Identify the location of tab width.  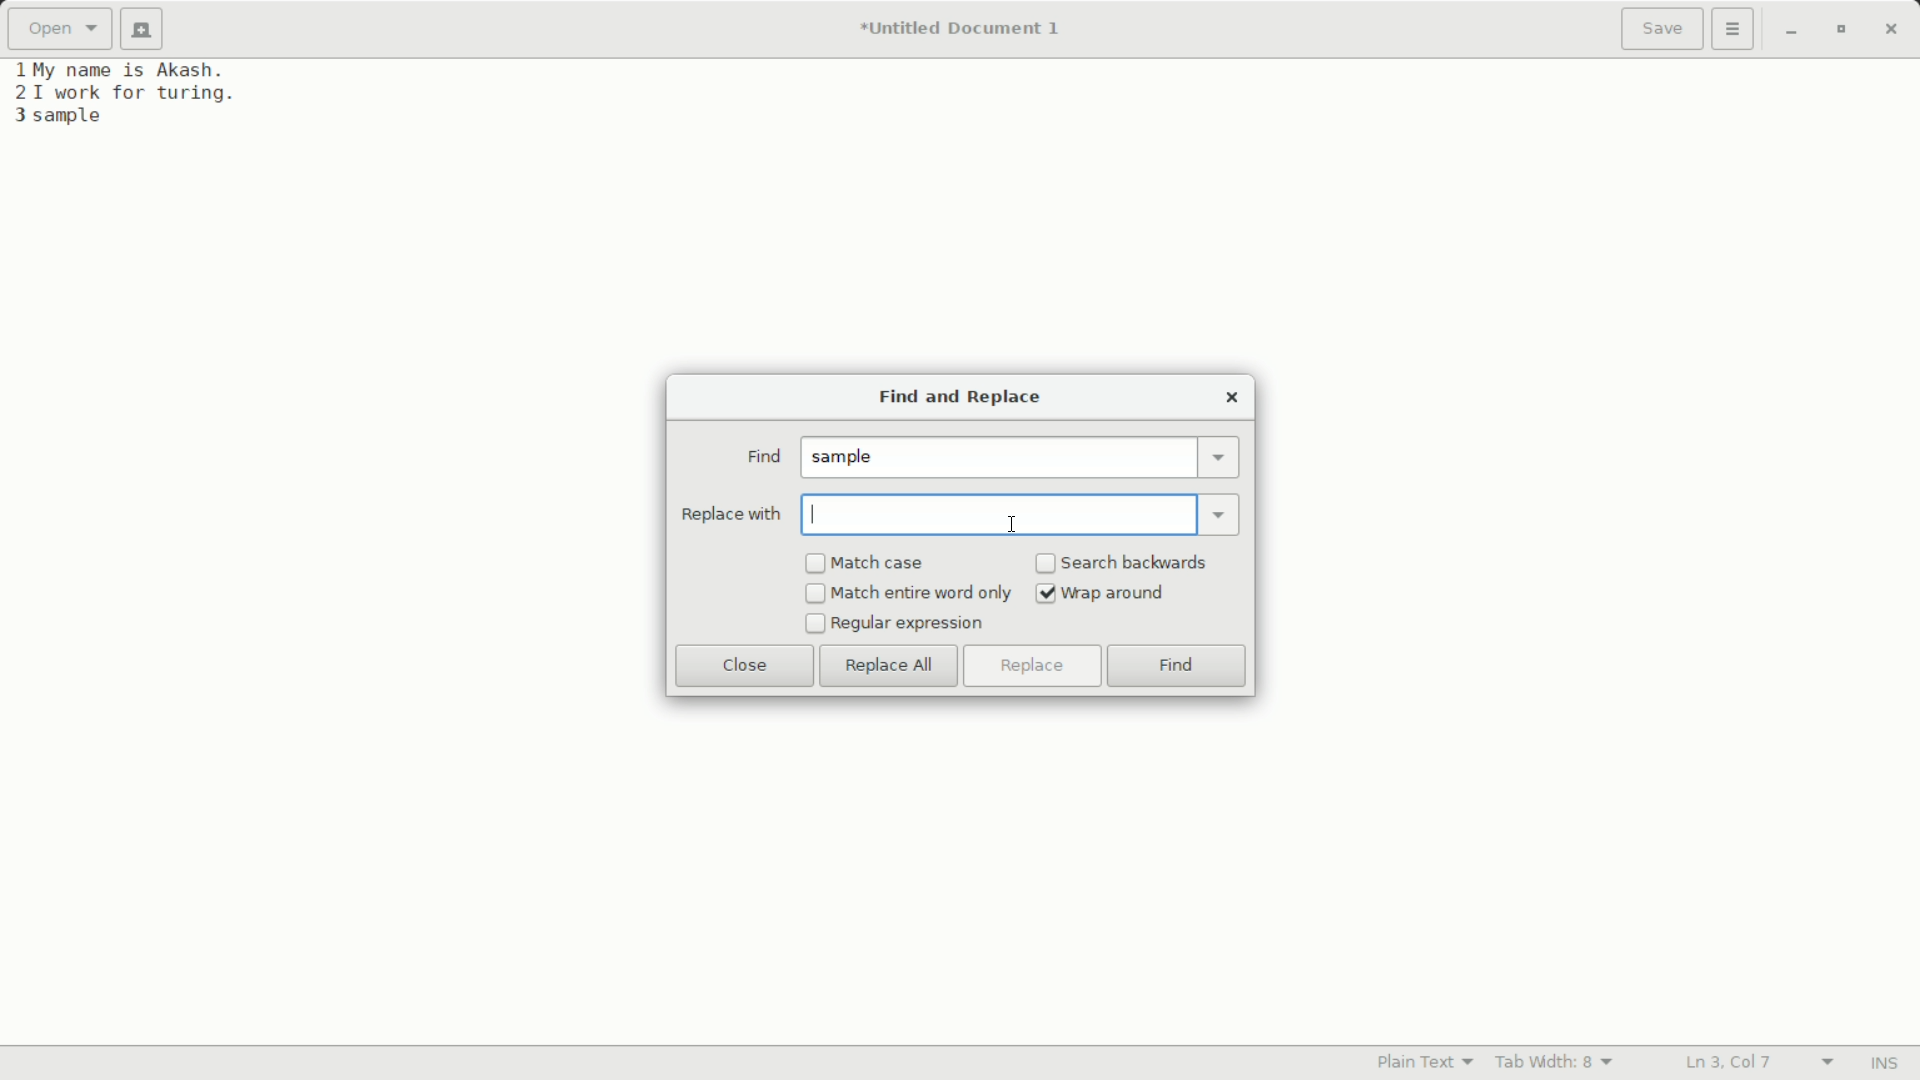
(1555, 1062).